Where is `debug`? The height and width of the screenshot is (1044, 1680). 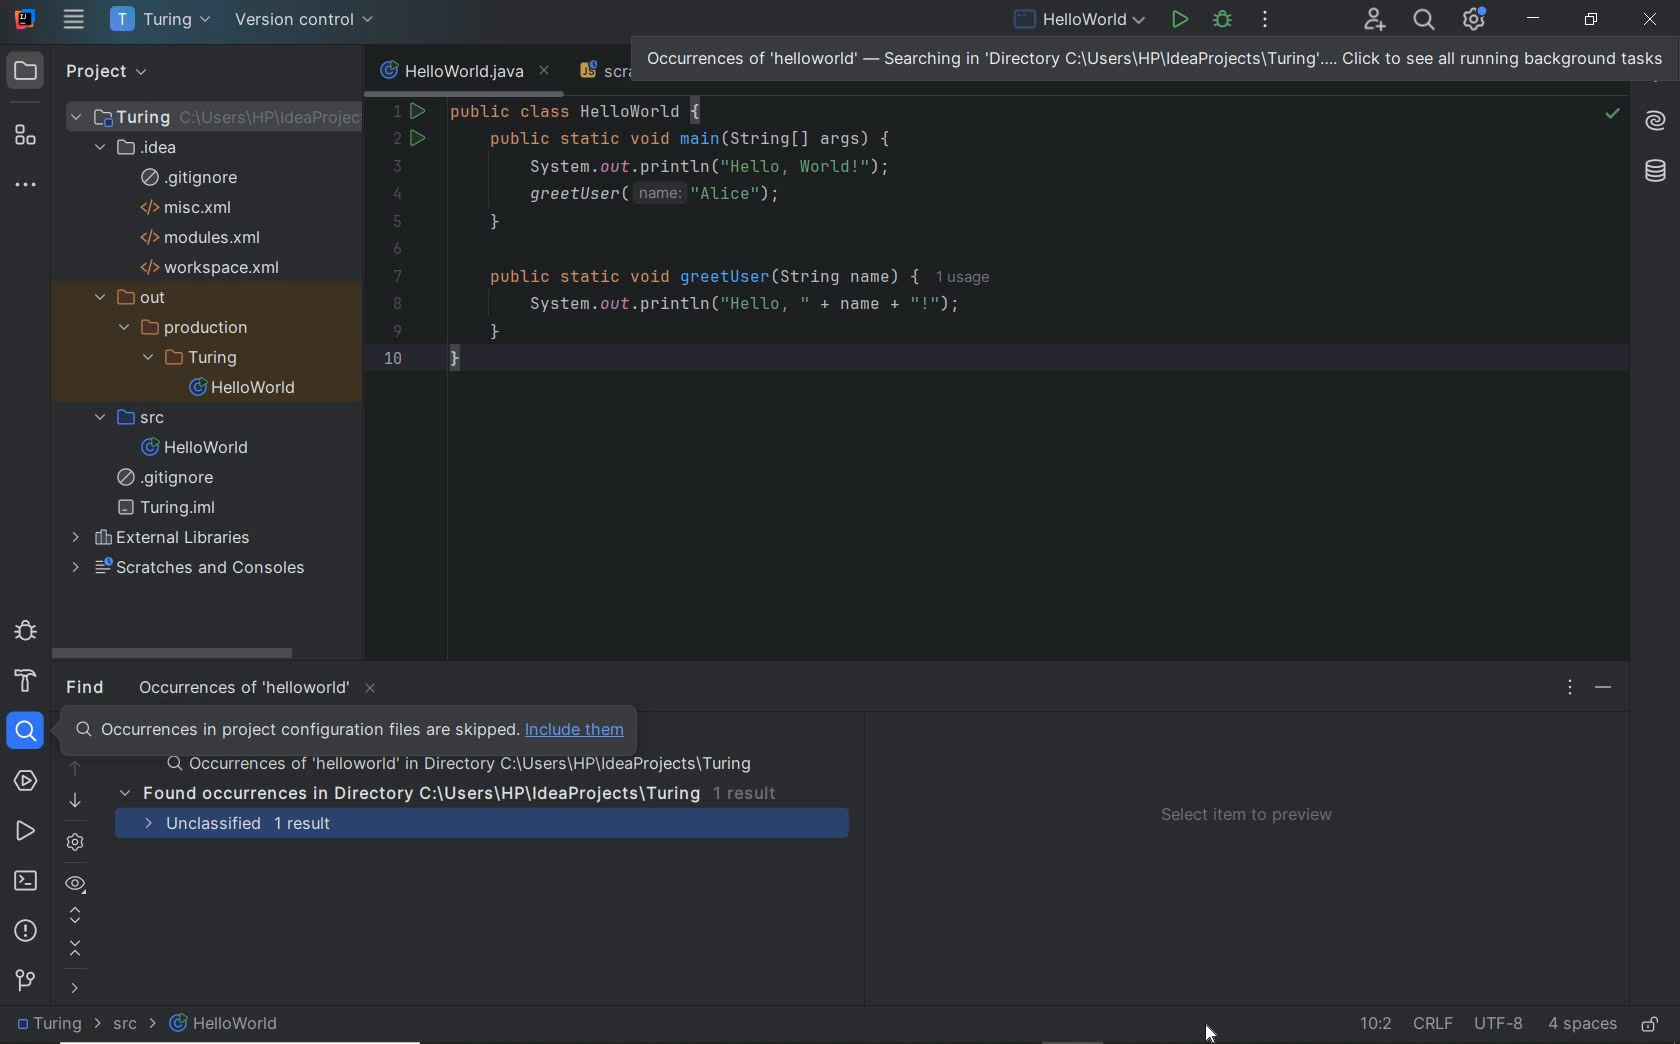 debug is located at coordinates (25, 634).